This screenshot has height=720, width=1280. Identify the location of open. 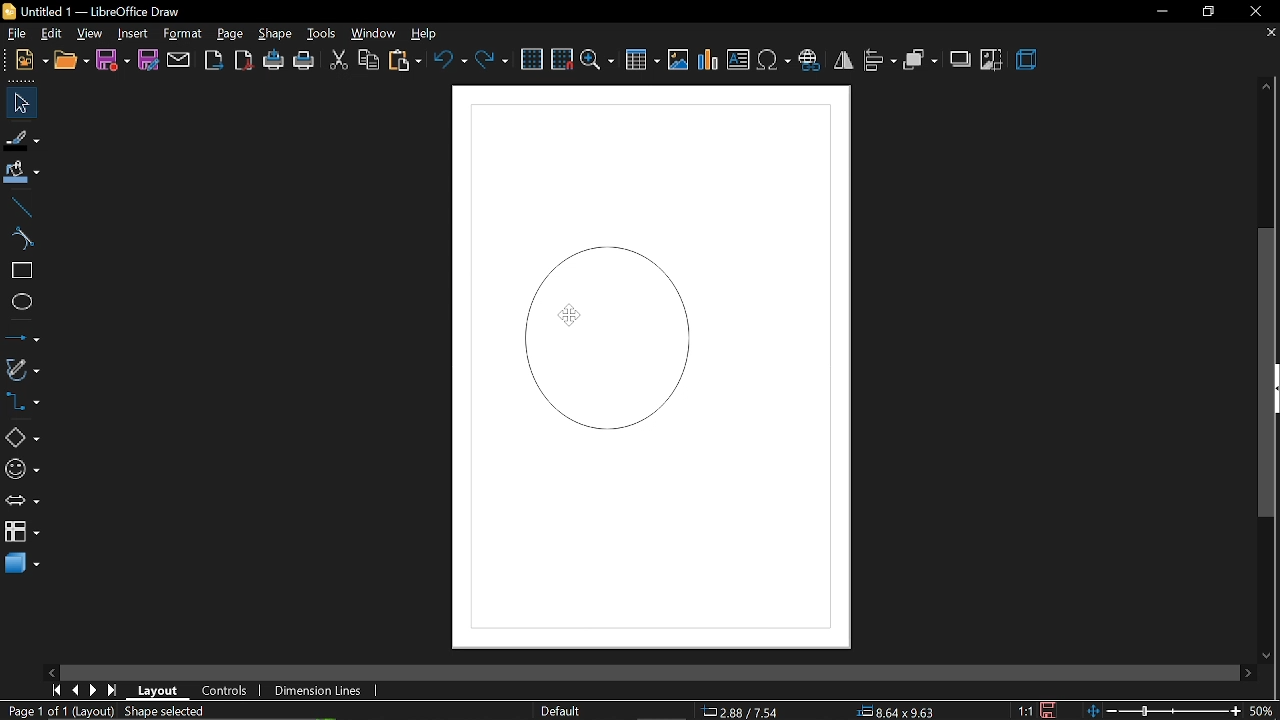
(30, 60).